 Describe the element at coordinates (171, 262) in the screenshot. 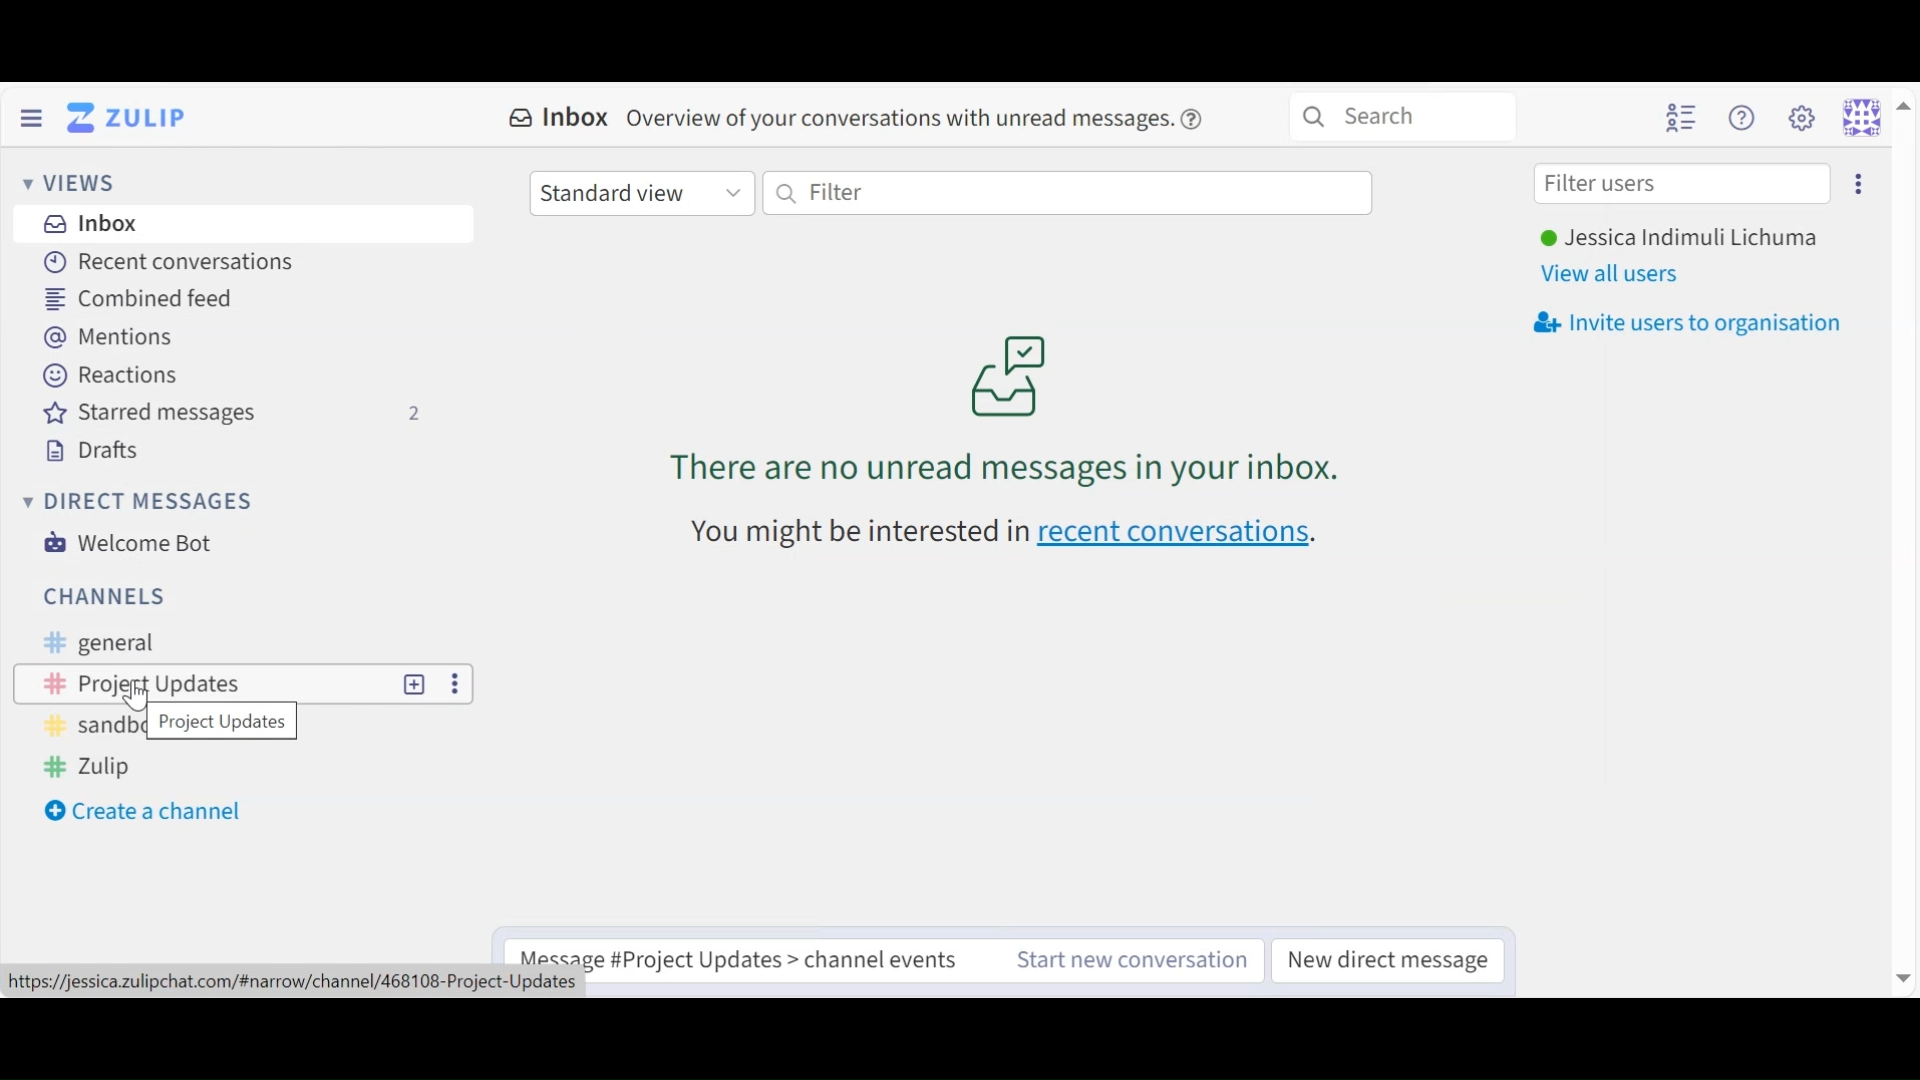

I see `Recent Conversations` at that location.